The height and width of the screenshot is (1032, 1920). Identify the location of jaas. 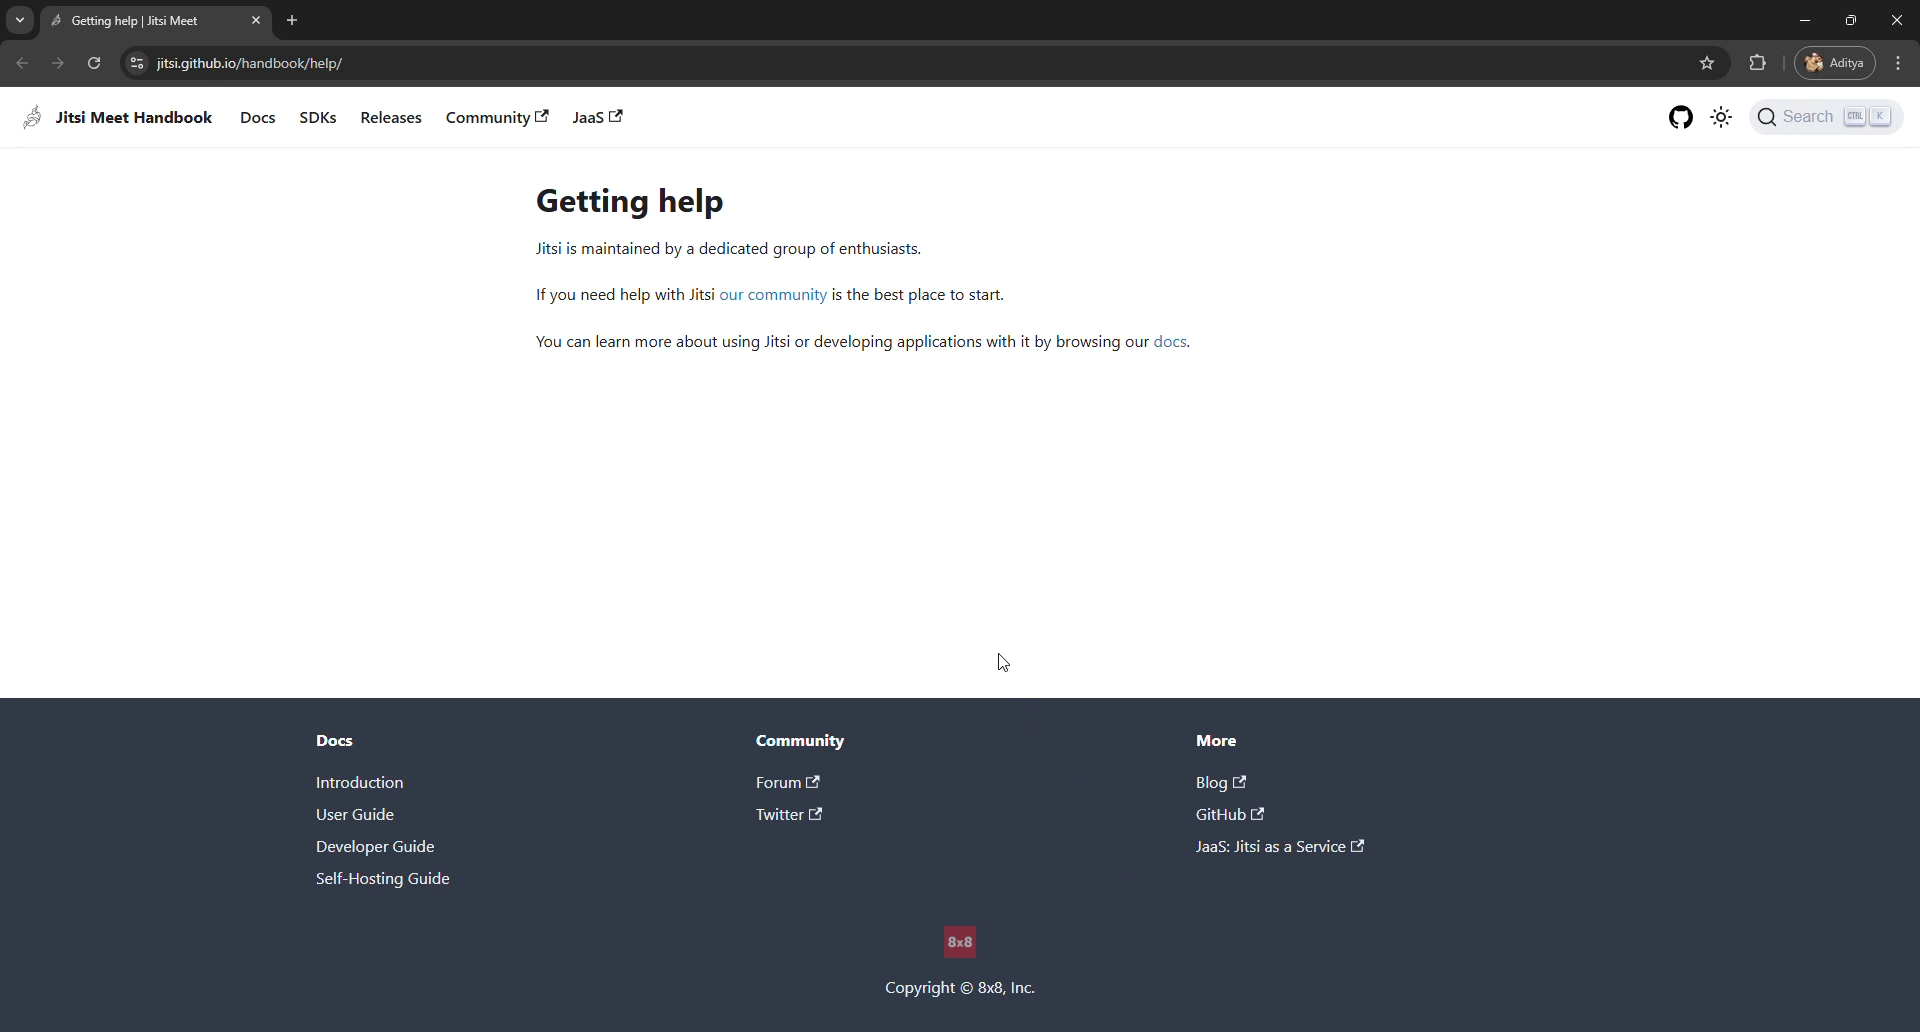
(1283, 845).